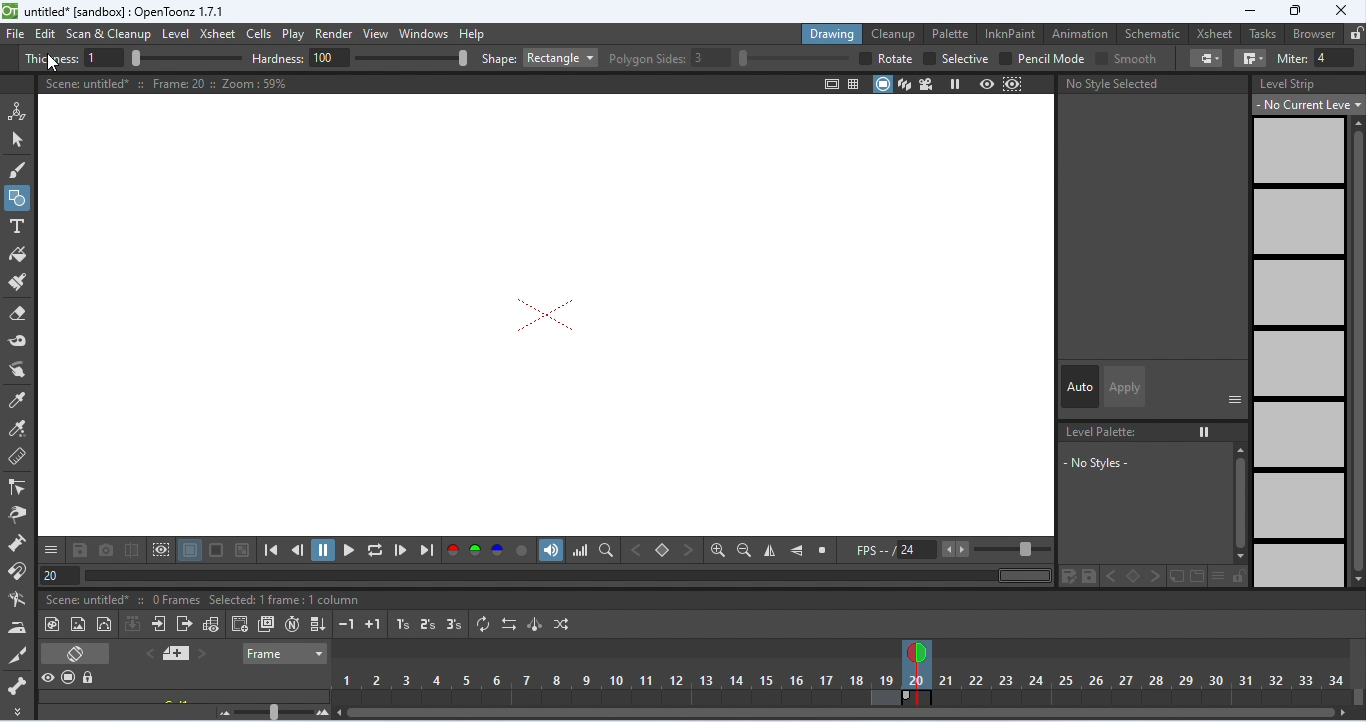 The width and height of the screenshot is (1366, 722). I want to click on toggle edit in place, so click(210, 623).